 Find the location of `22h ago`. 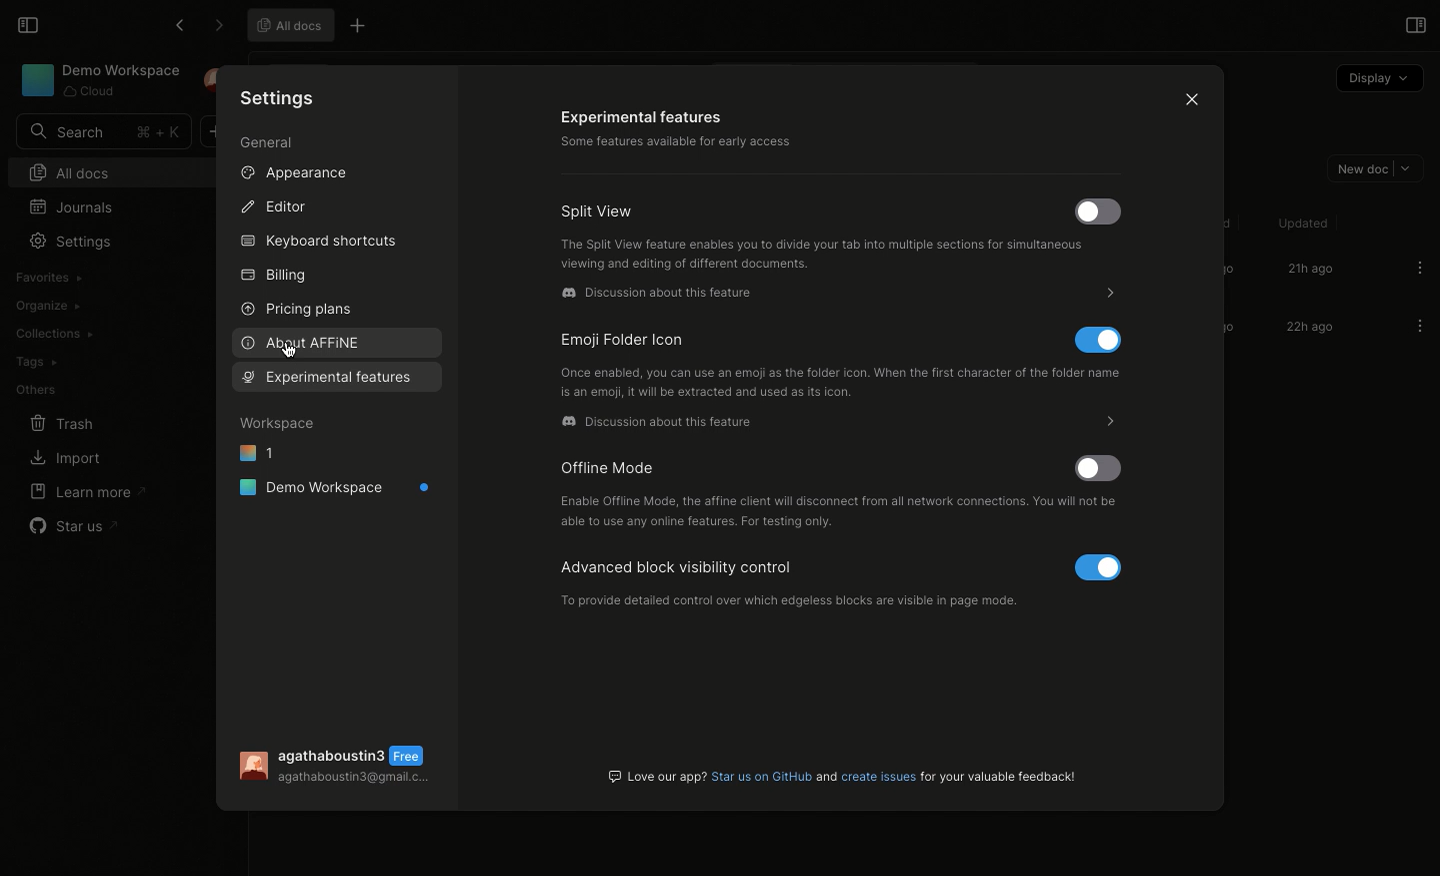

22h ago is located at coordinates (1307, 329).